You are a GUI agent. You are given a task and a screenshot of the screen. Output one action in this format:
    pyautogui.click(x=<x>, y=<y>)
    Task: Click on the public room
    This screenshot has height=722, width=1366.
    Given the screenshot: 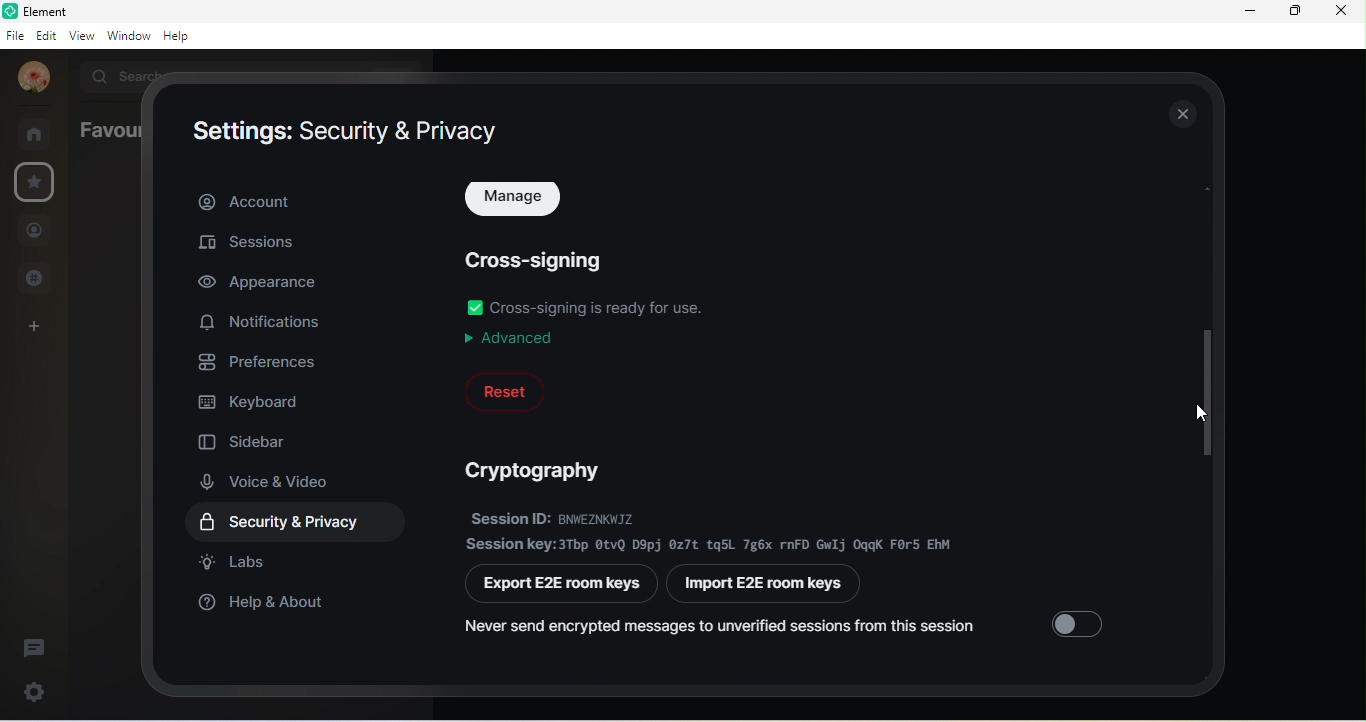 What is the action you would take?
    pyautogui.click(x=41, y=277)
    